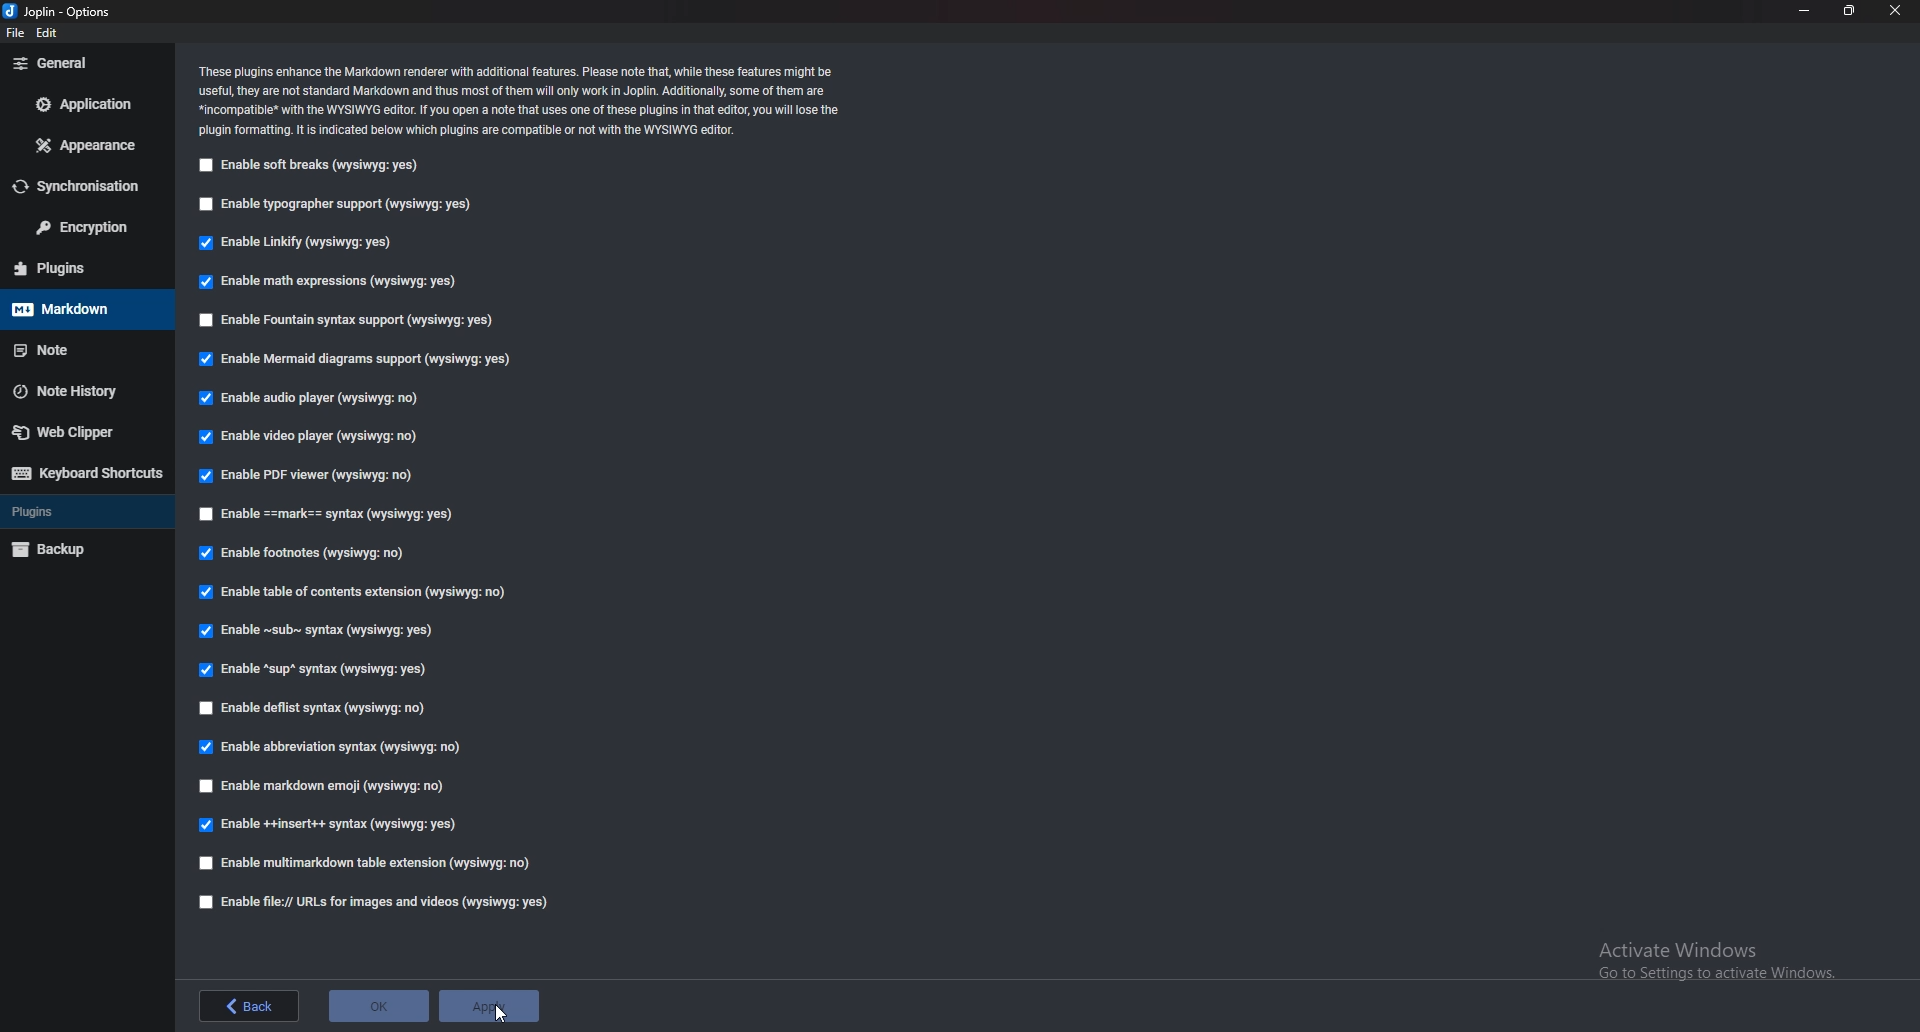 This screenshot has height=1032, width=1920. What do you see at coordinates (524, 100) in the screenshot?
I see `These plugins enhance the Markdown renderer with additional features. Please note that, while these features might be
useful, they are not standard Markdown and thus most of them will only work in Joplin. Additionally, Some of them are
“incompatible with the WYSIWYG editor If you open a note that uses one of these plugins in that editor, you will lose the
plugin formatting. It is indicated below which plugins are compatible or not with the WYSIWYG editor.` at bounding box center [524, 100].